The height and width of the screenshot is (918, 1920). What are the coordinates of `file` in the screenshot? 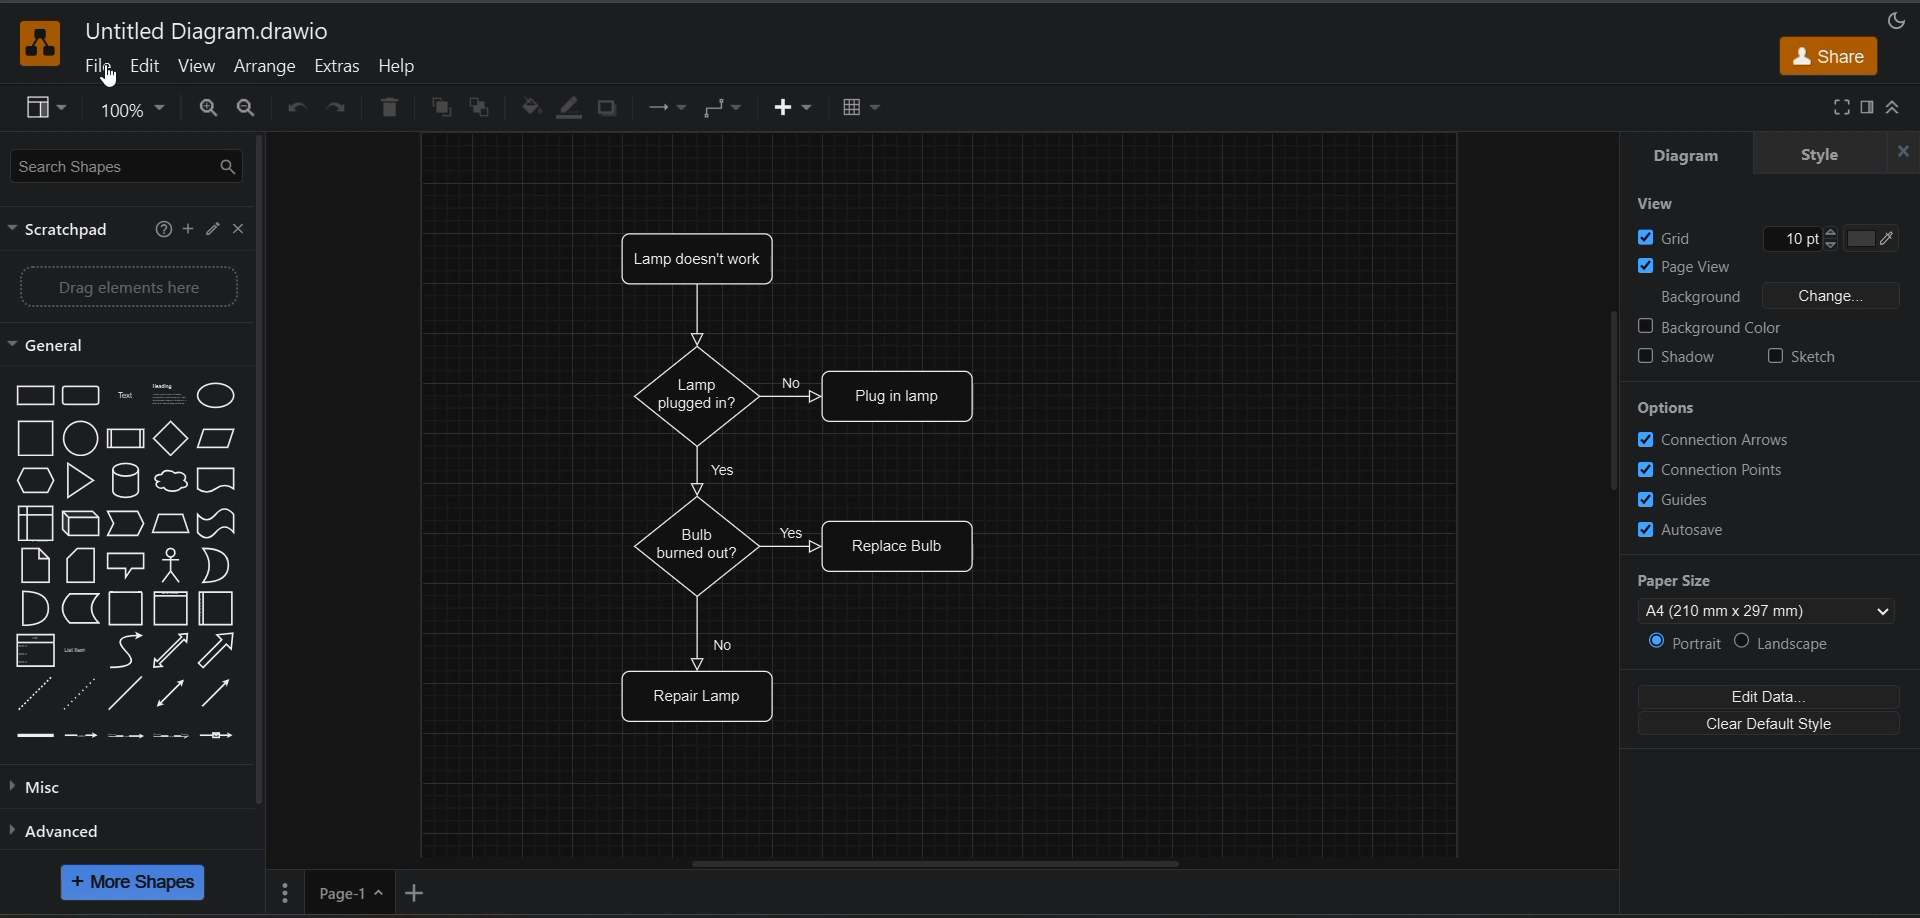 It's located at (91, 67).